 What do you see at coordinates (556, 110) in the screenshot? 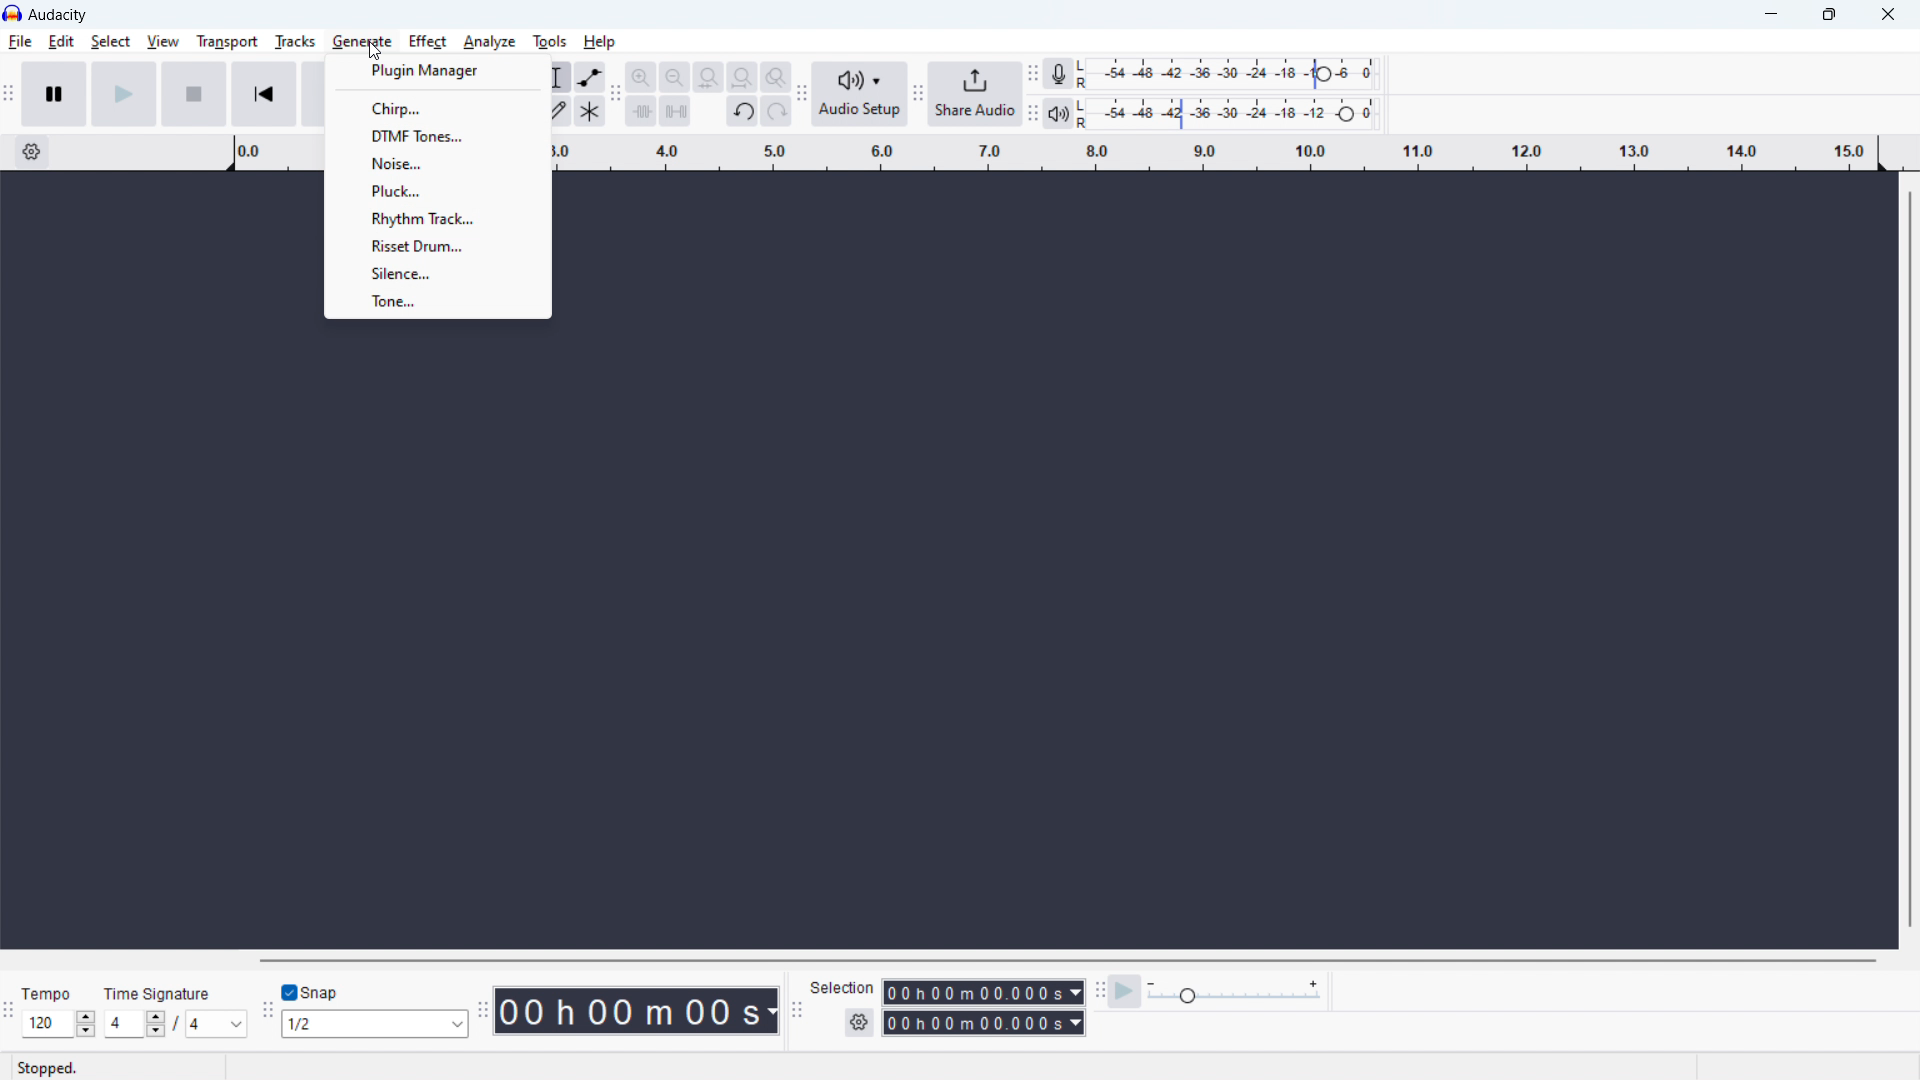
I see `draw tool` at bounding box center [556, 110].